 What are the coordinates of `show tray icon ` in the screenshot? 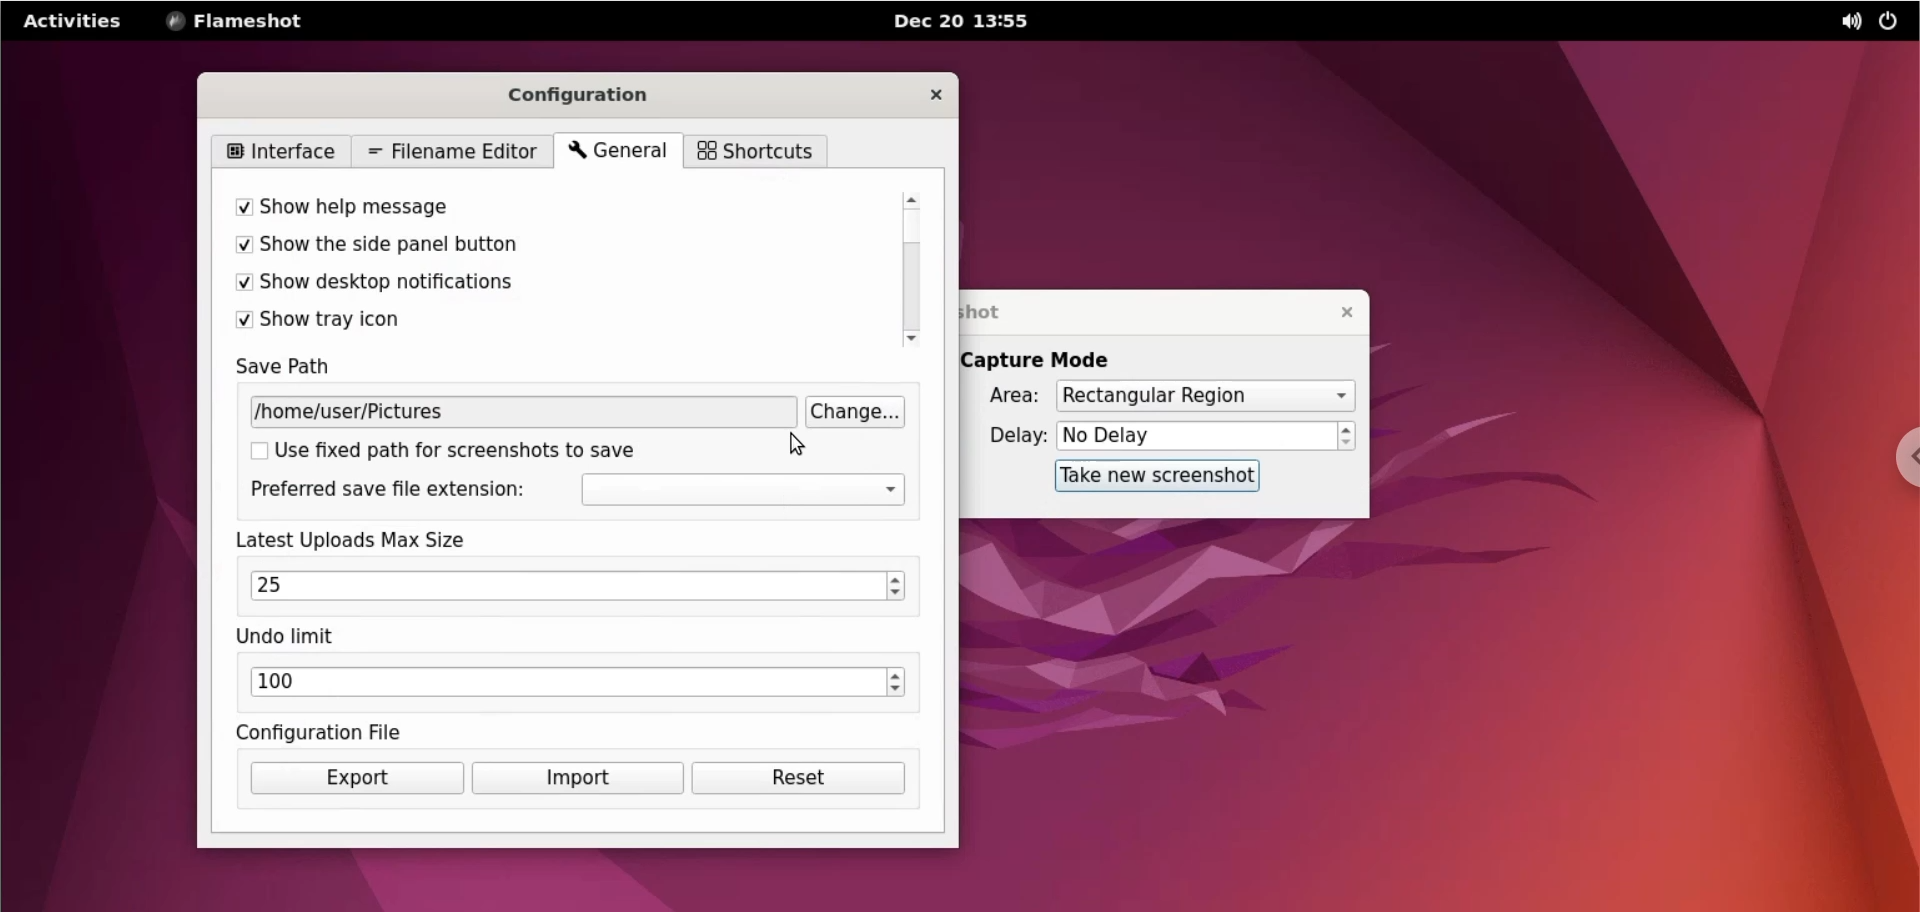 It's located at (548, 321).